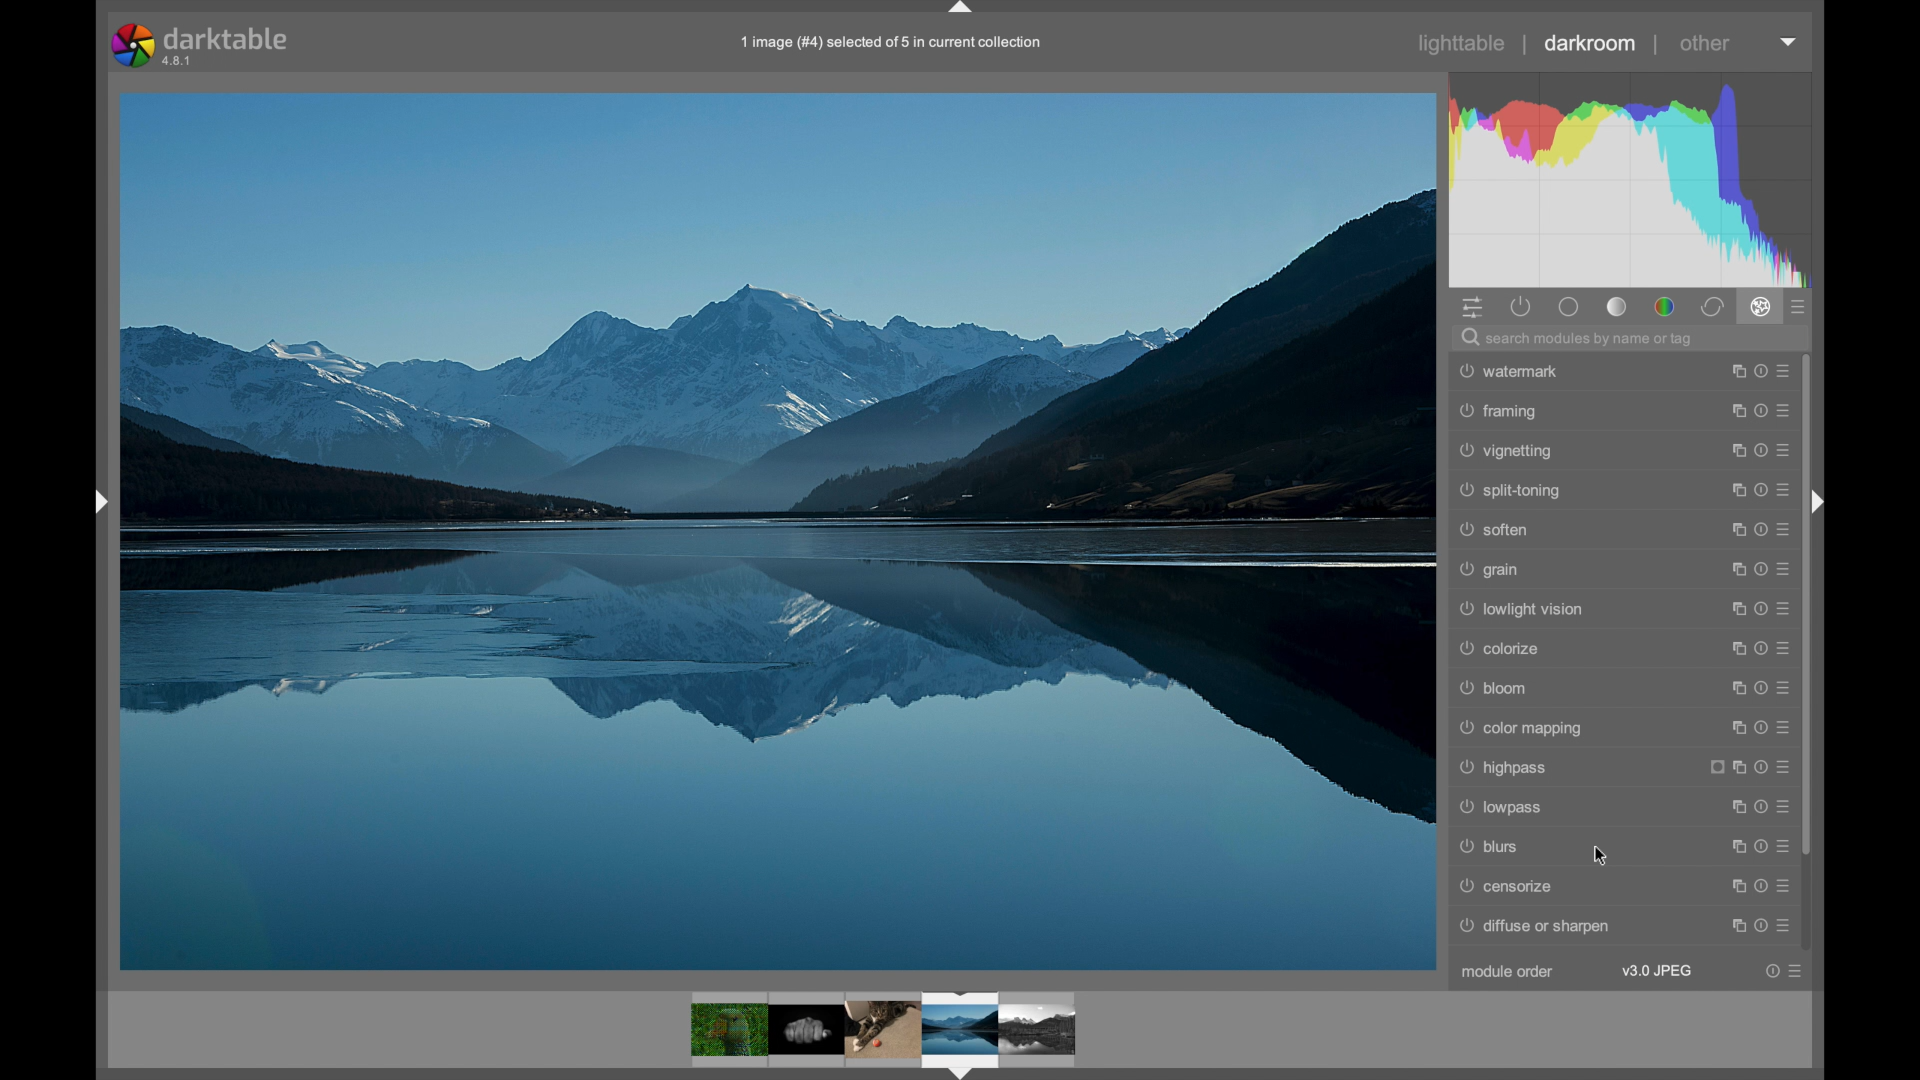  Describe the element at coordinates (1760, 371) in the screenshot. I see `help` at that location.